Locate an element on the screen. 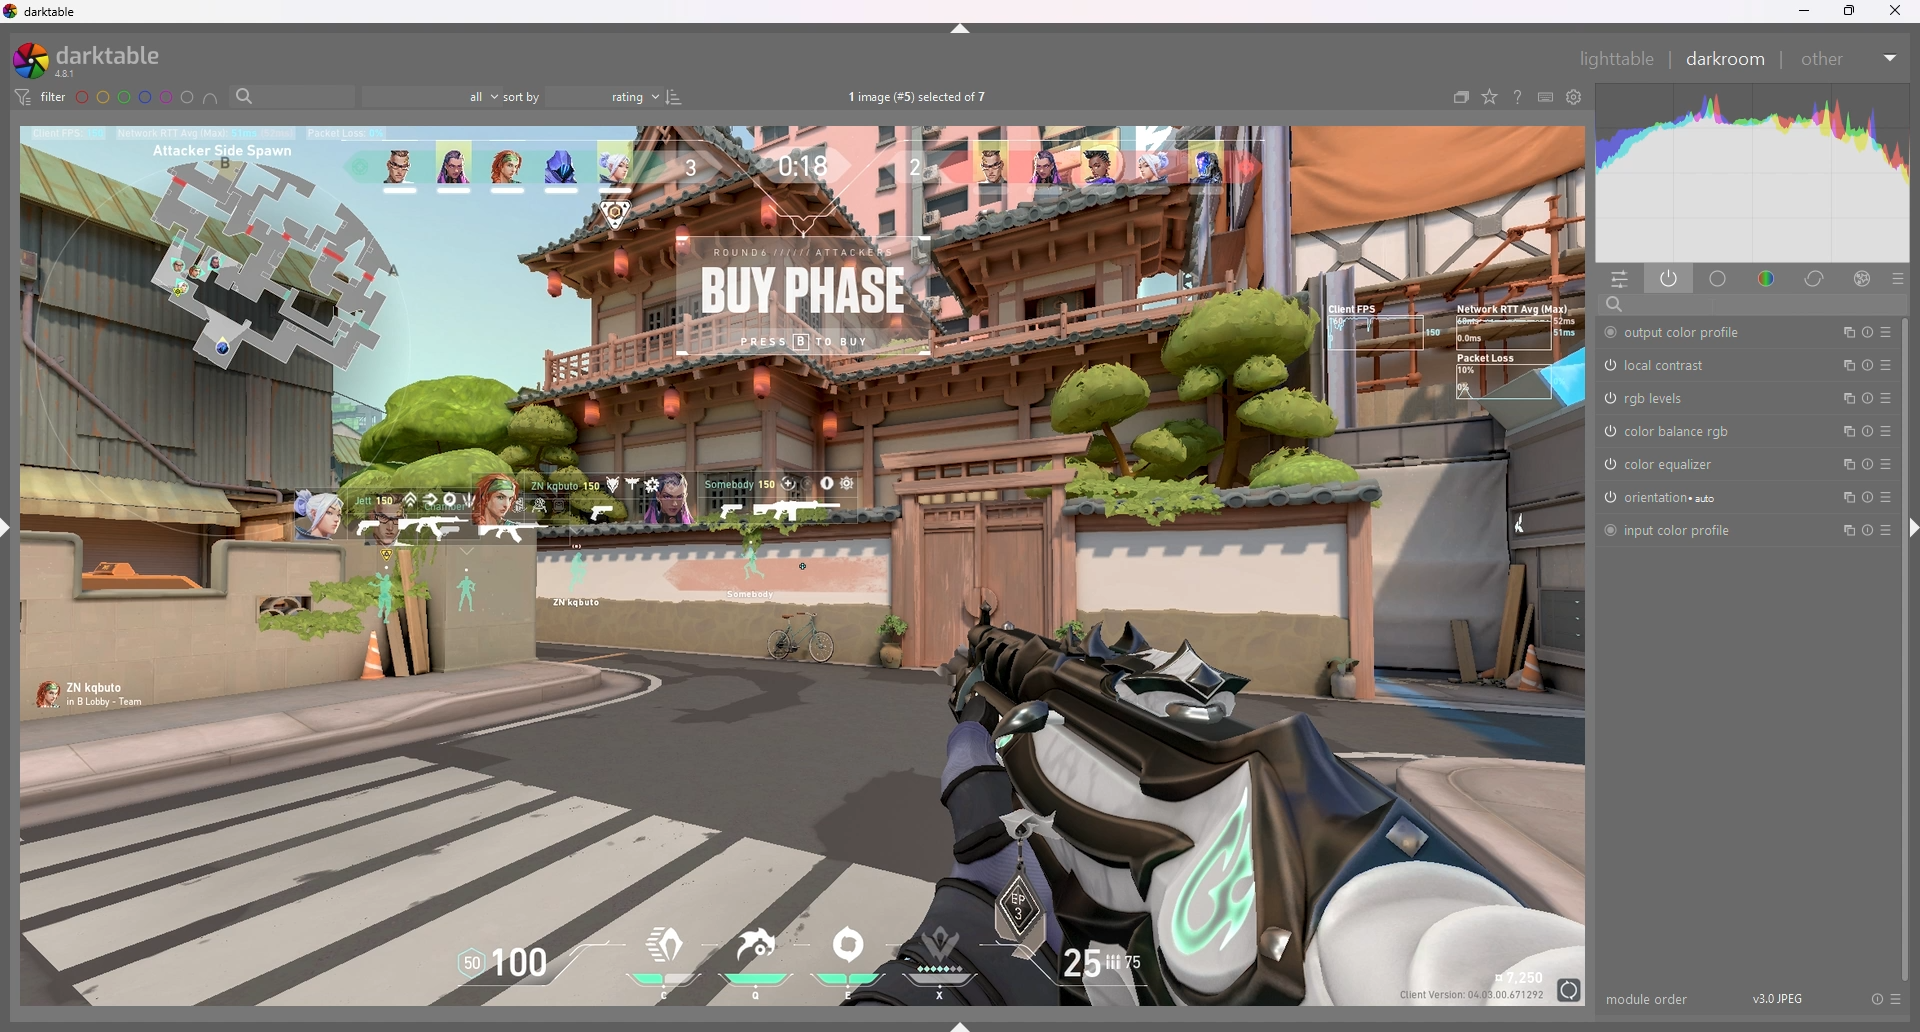 Image resolution: width=1920 pixels, height=1032 pixels. presets is located at coordinates (1886, 332).